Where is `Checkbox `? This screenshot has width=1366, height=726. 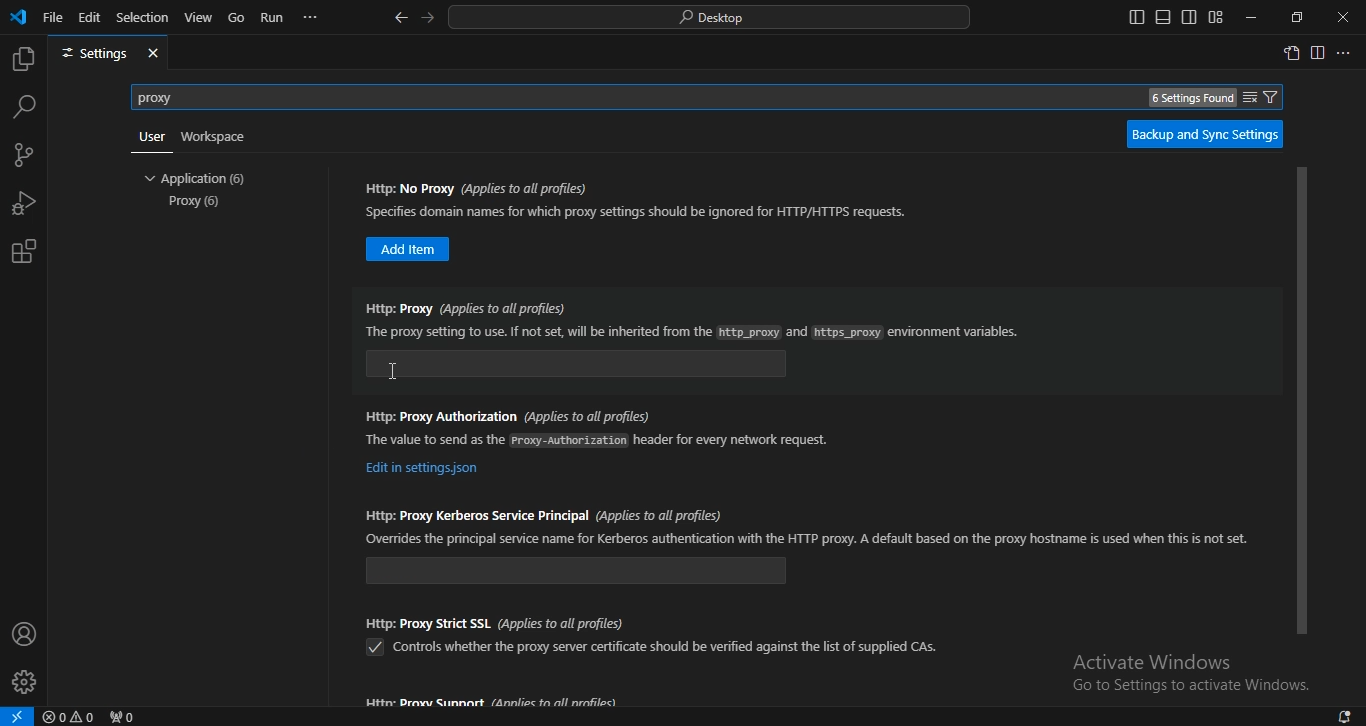
Checkbox  is located at coordinates (373, 648).